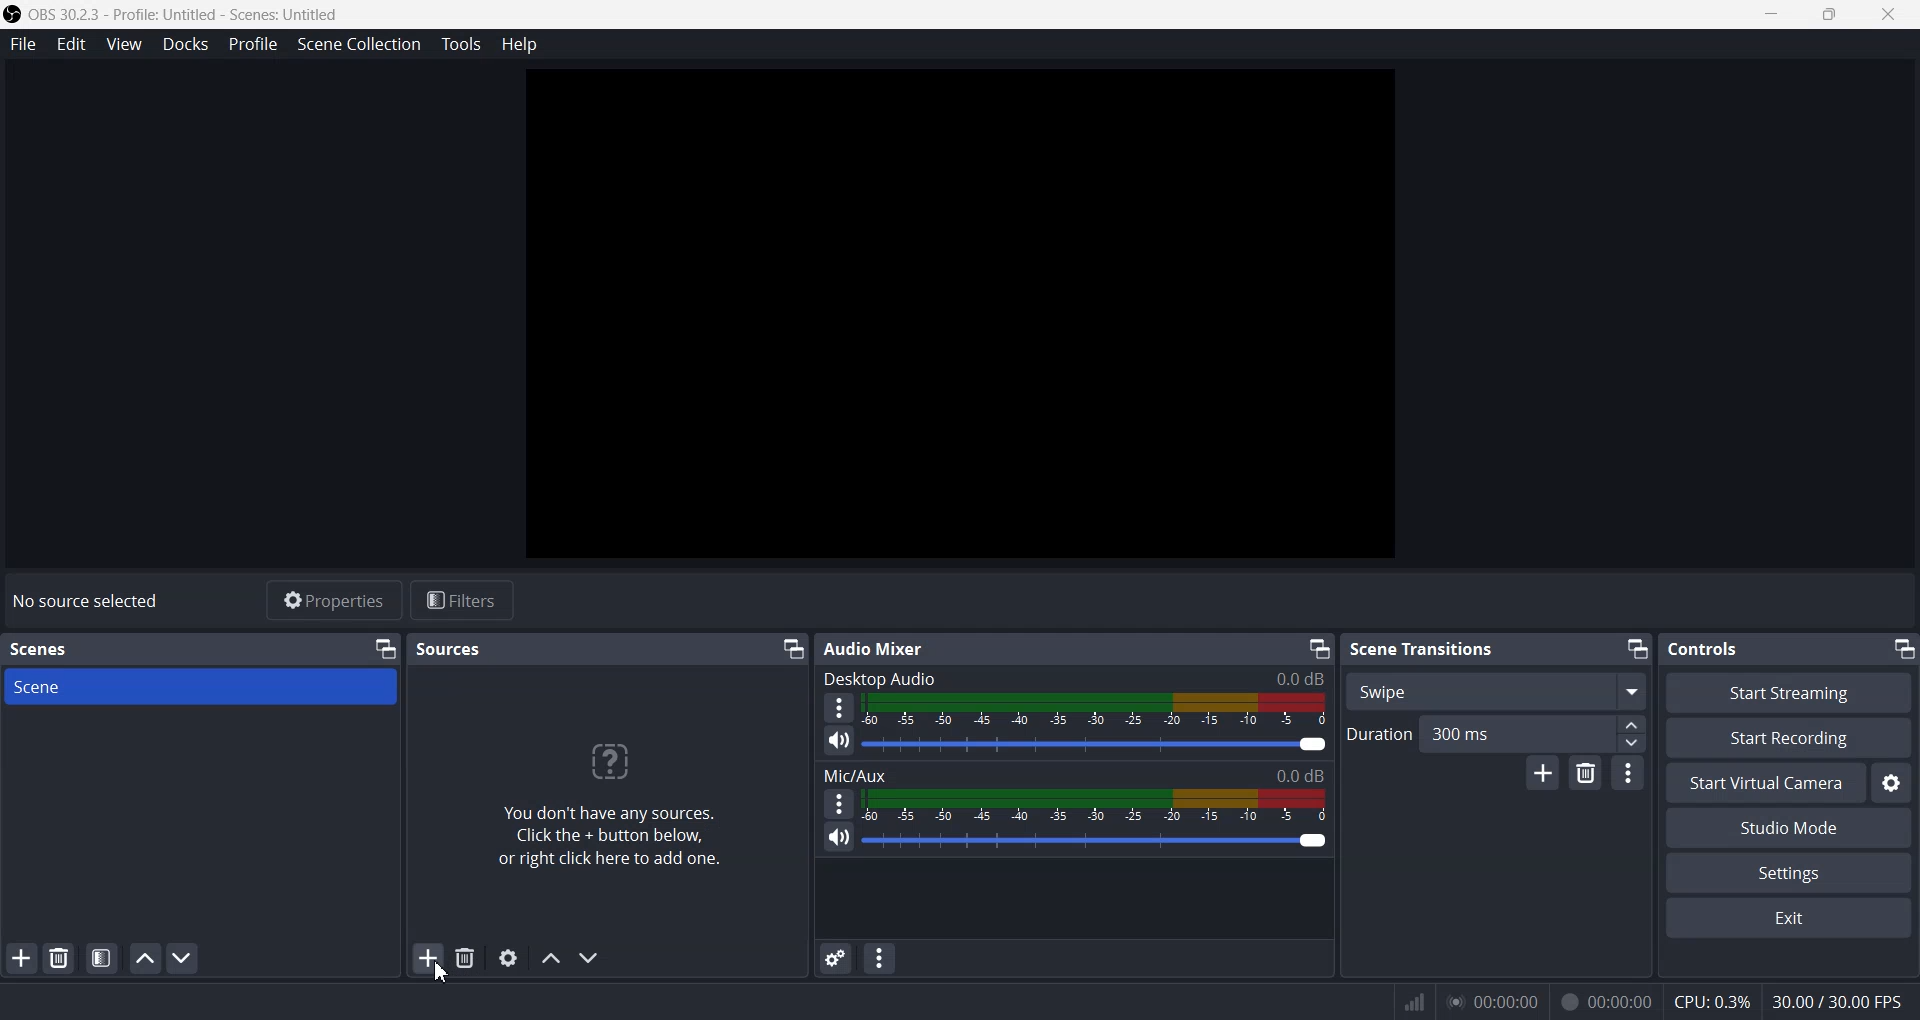 This screenshot has width=1920, height=1020. Describe the element at coordinates (1497, 690) in the screenshot. I see `Swipe` at that location.